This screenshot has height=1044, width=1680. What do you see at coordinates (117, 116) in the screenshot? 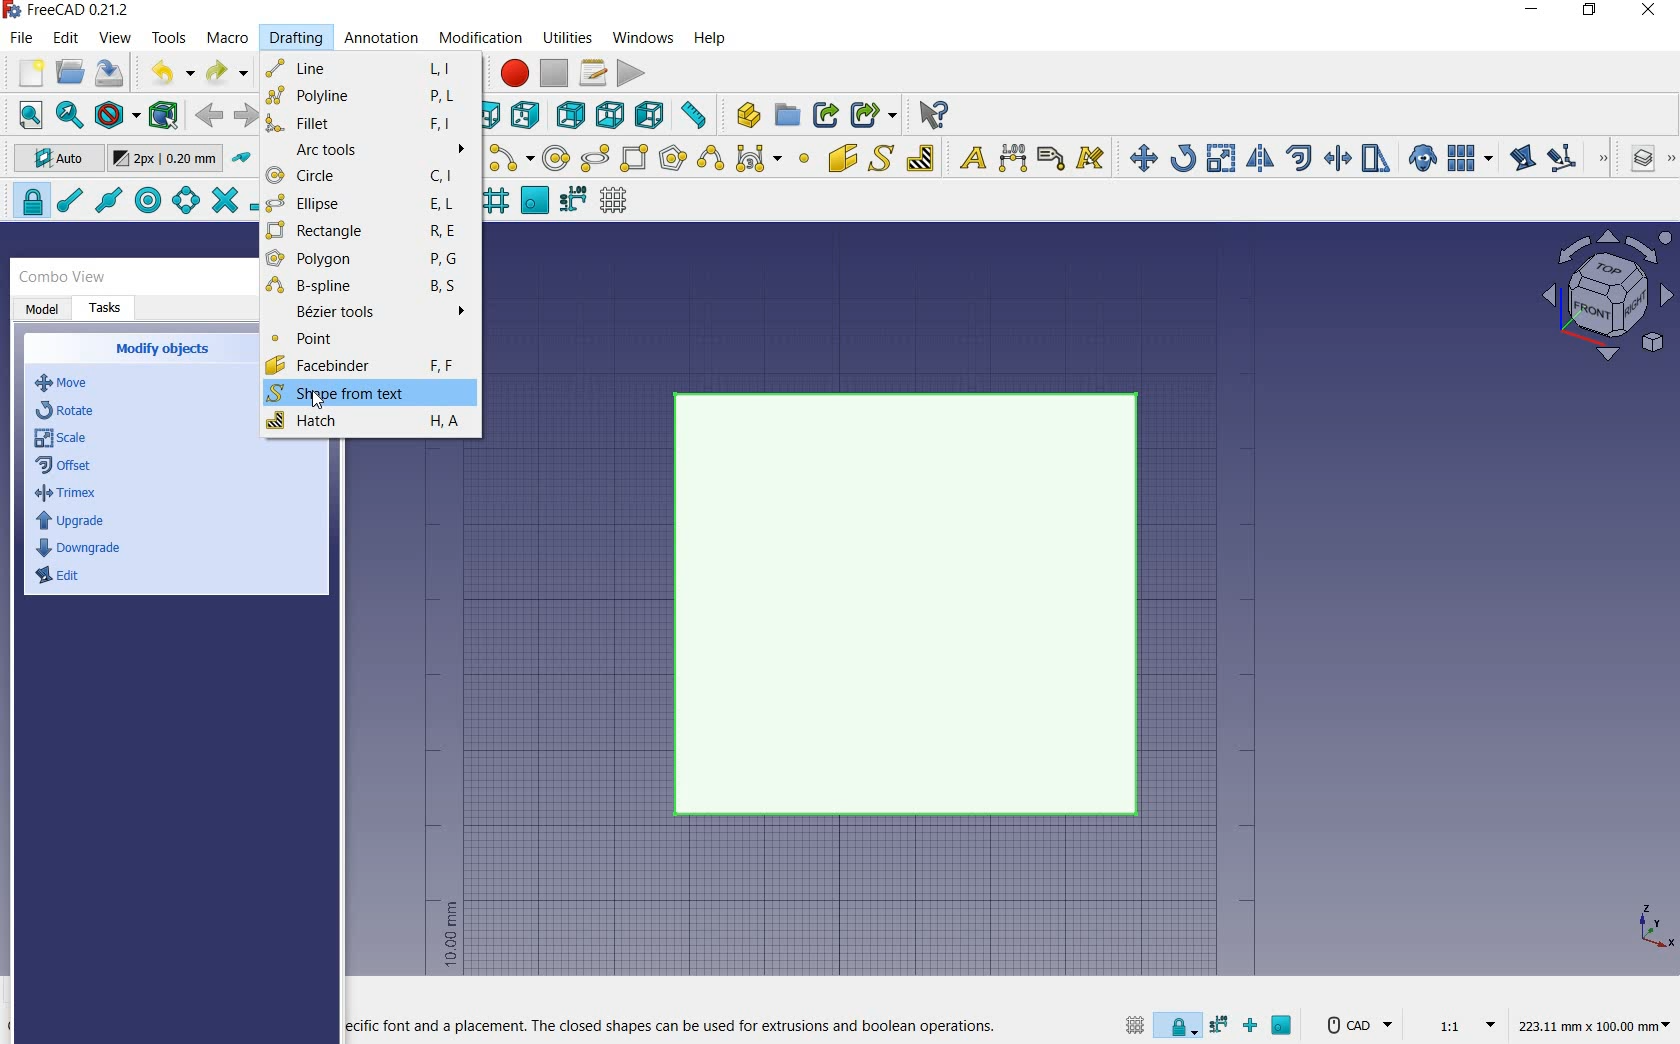
I see `draw style` at bounding box center [117, 116].